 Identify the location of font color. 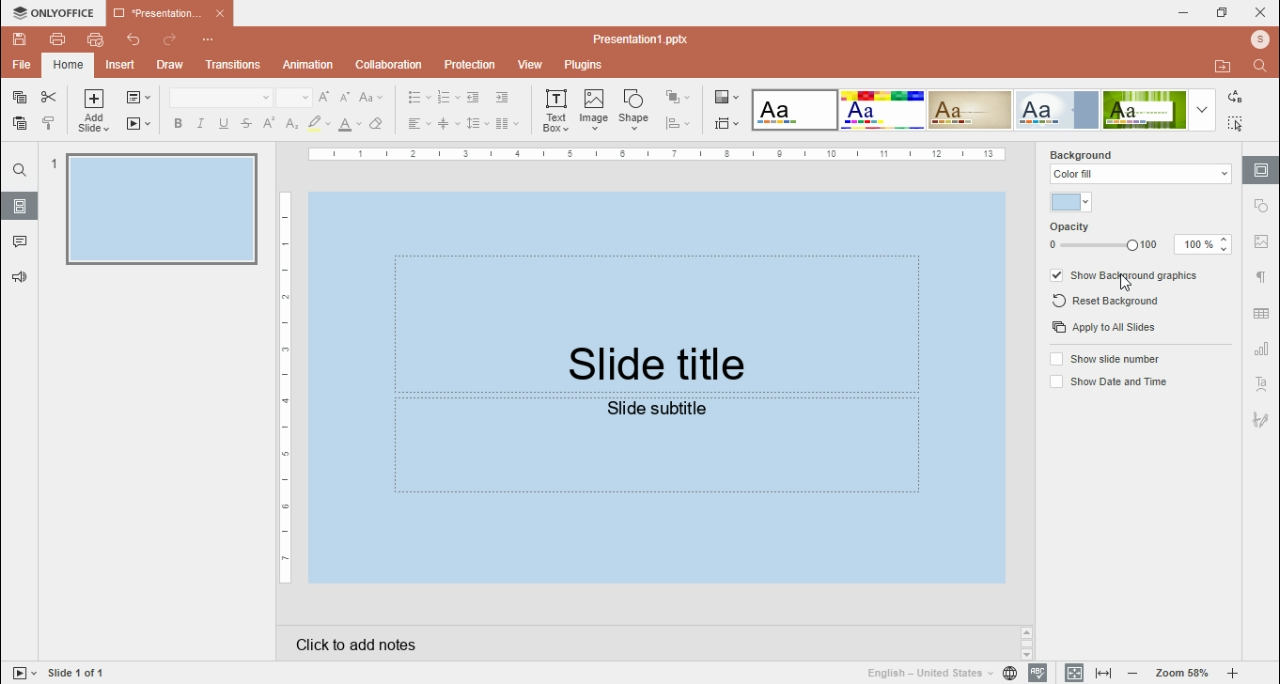
(350, 124).